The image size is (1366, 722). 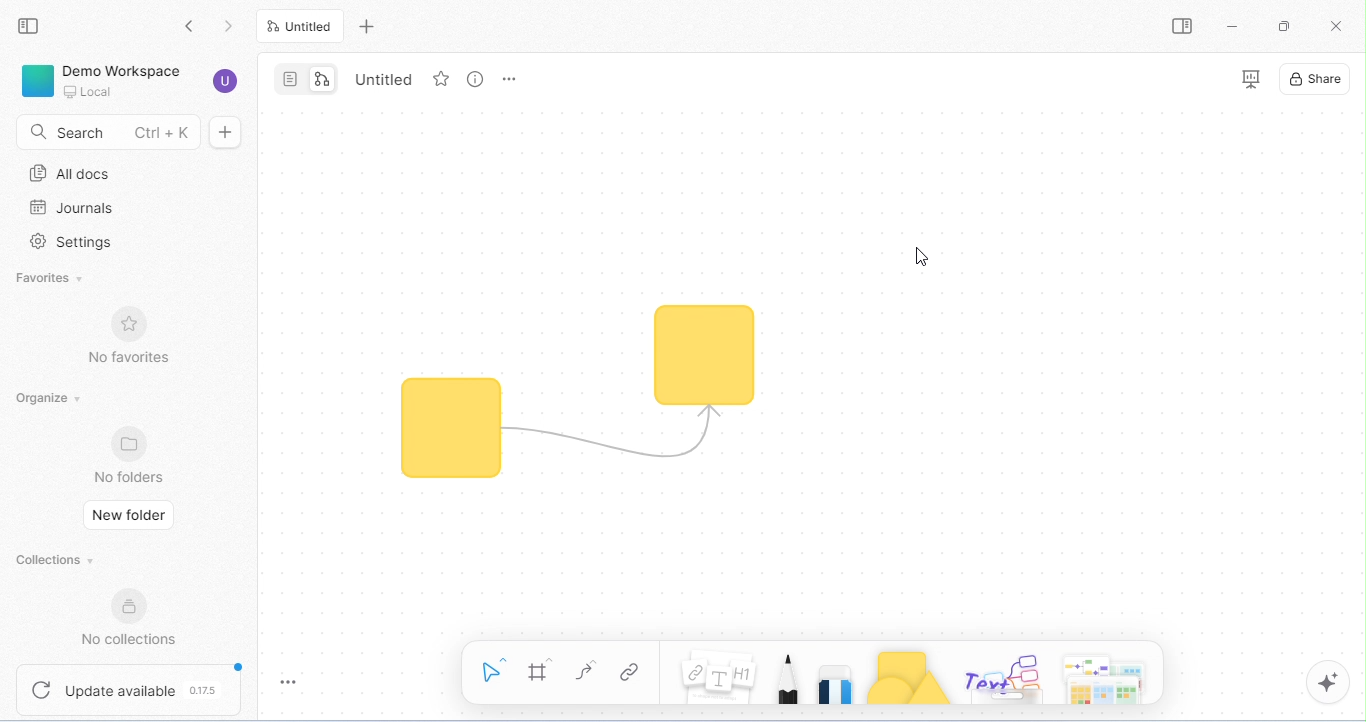 What do you see at coordinates (910, 677) in the screenshot?
I see `shapes` at bounding box center [910, 677].